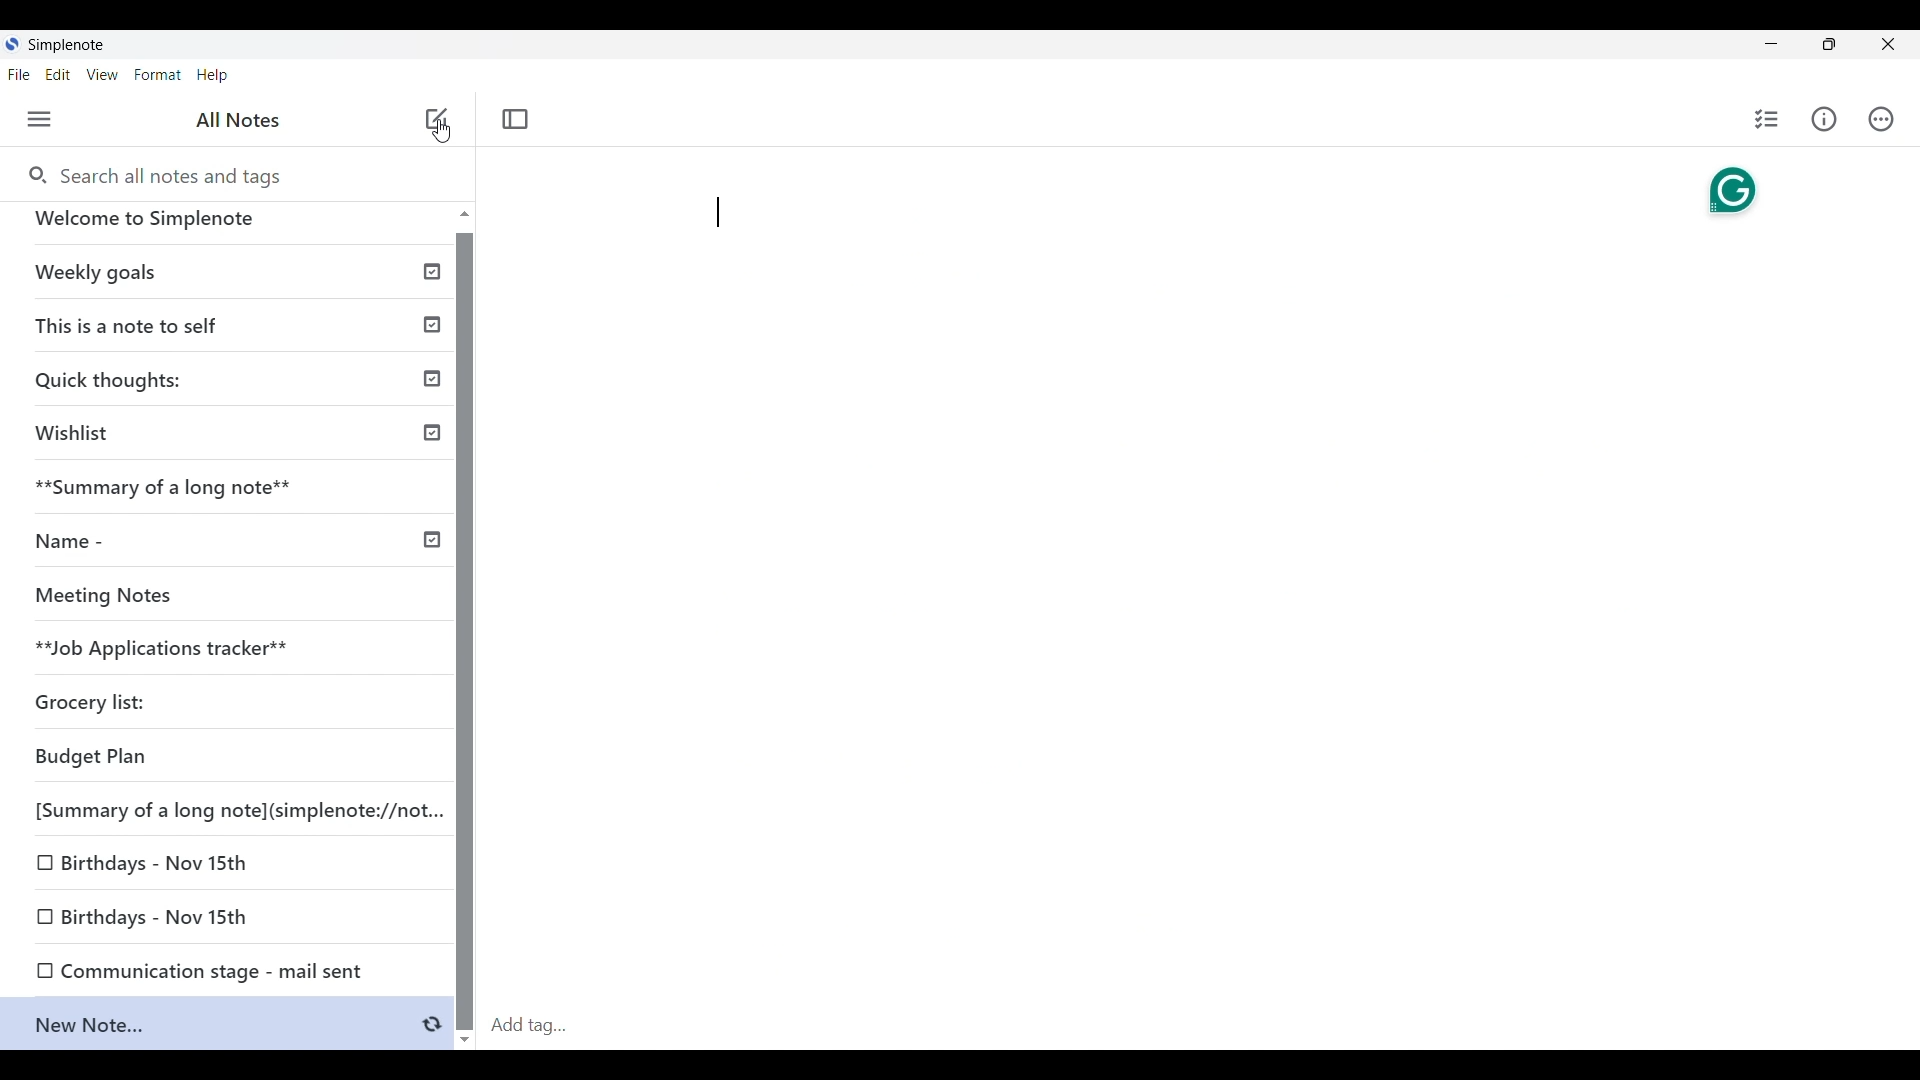 The width and height of the screenshot is (1920, 1080). Describe the element at coordinates (1829, 44) in the screenshot. I see `Show interface in a smaller tab` at that location.